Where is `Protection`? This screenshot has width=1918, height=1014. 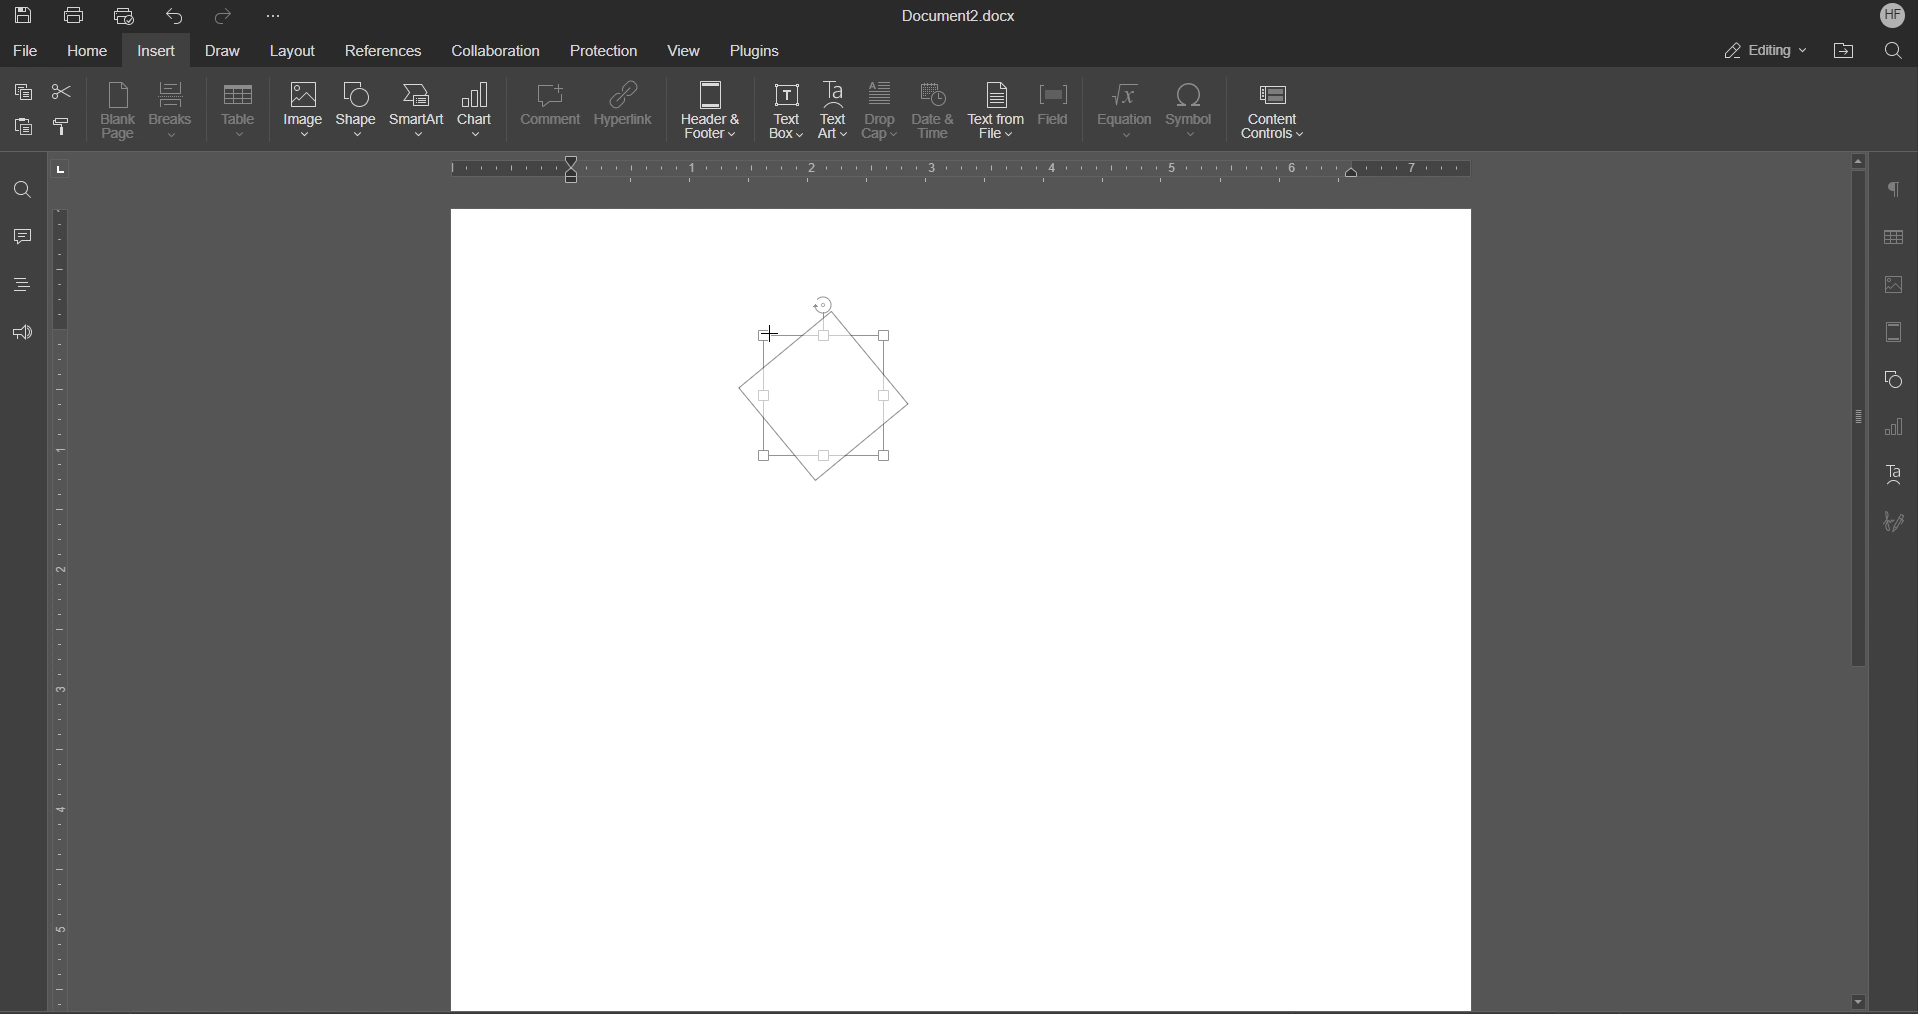
Protection is located at coordinates (605, 48).